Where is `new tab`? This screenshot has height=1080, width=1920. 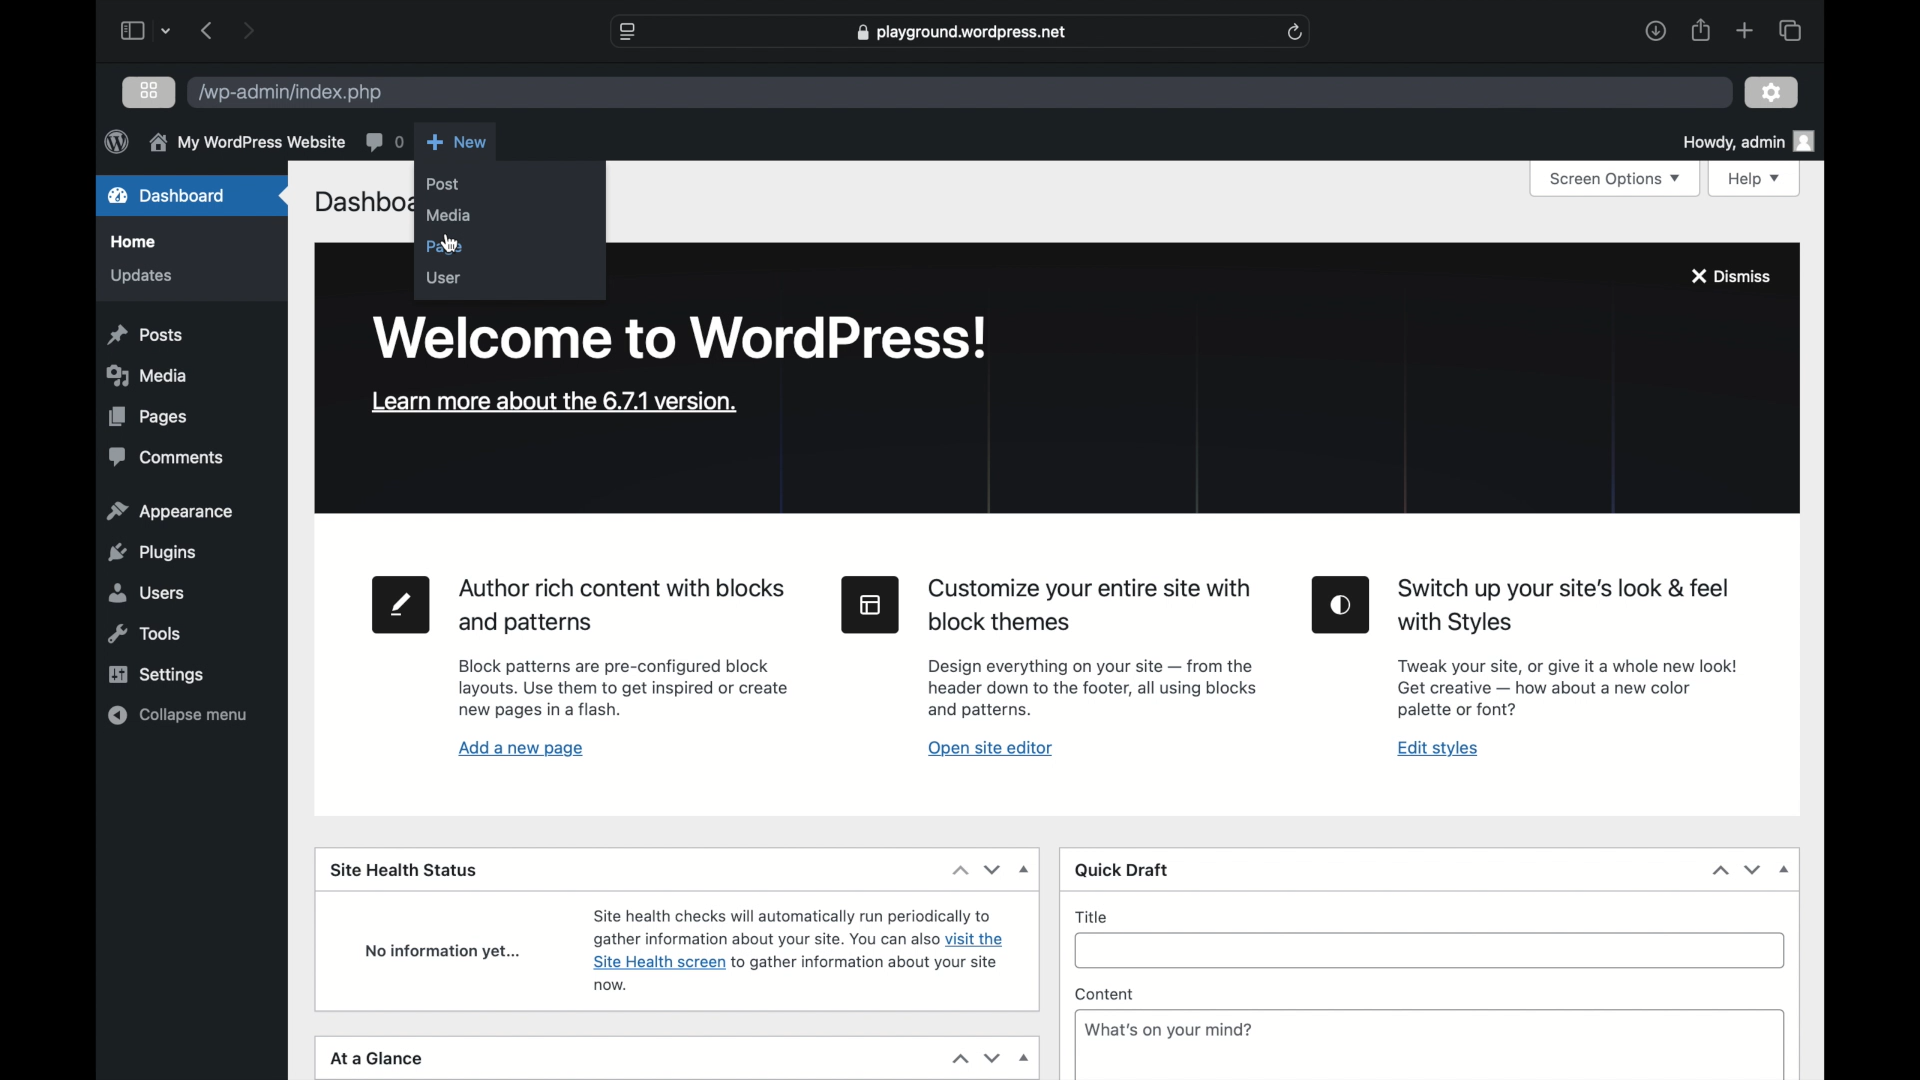
new tab is located at coordinates (1746, 31).